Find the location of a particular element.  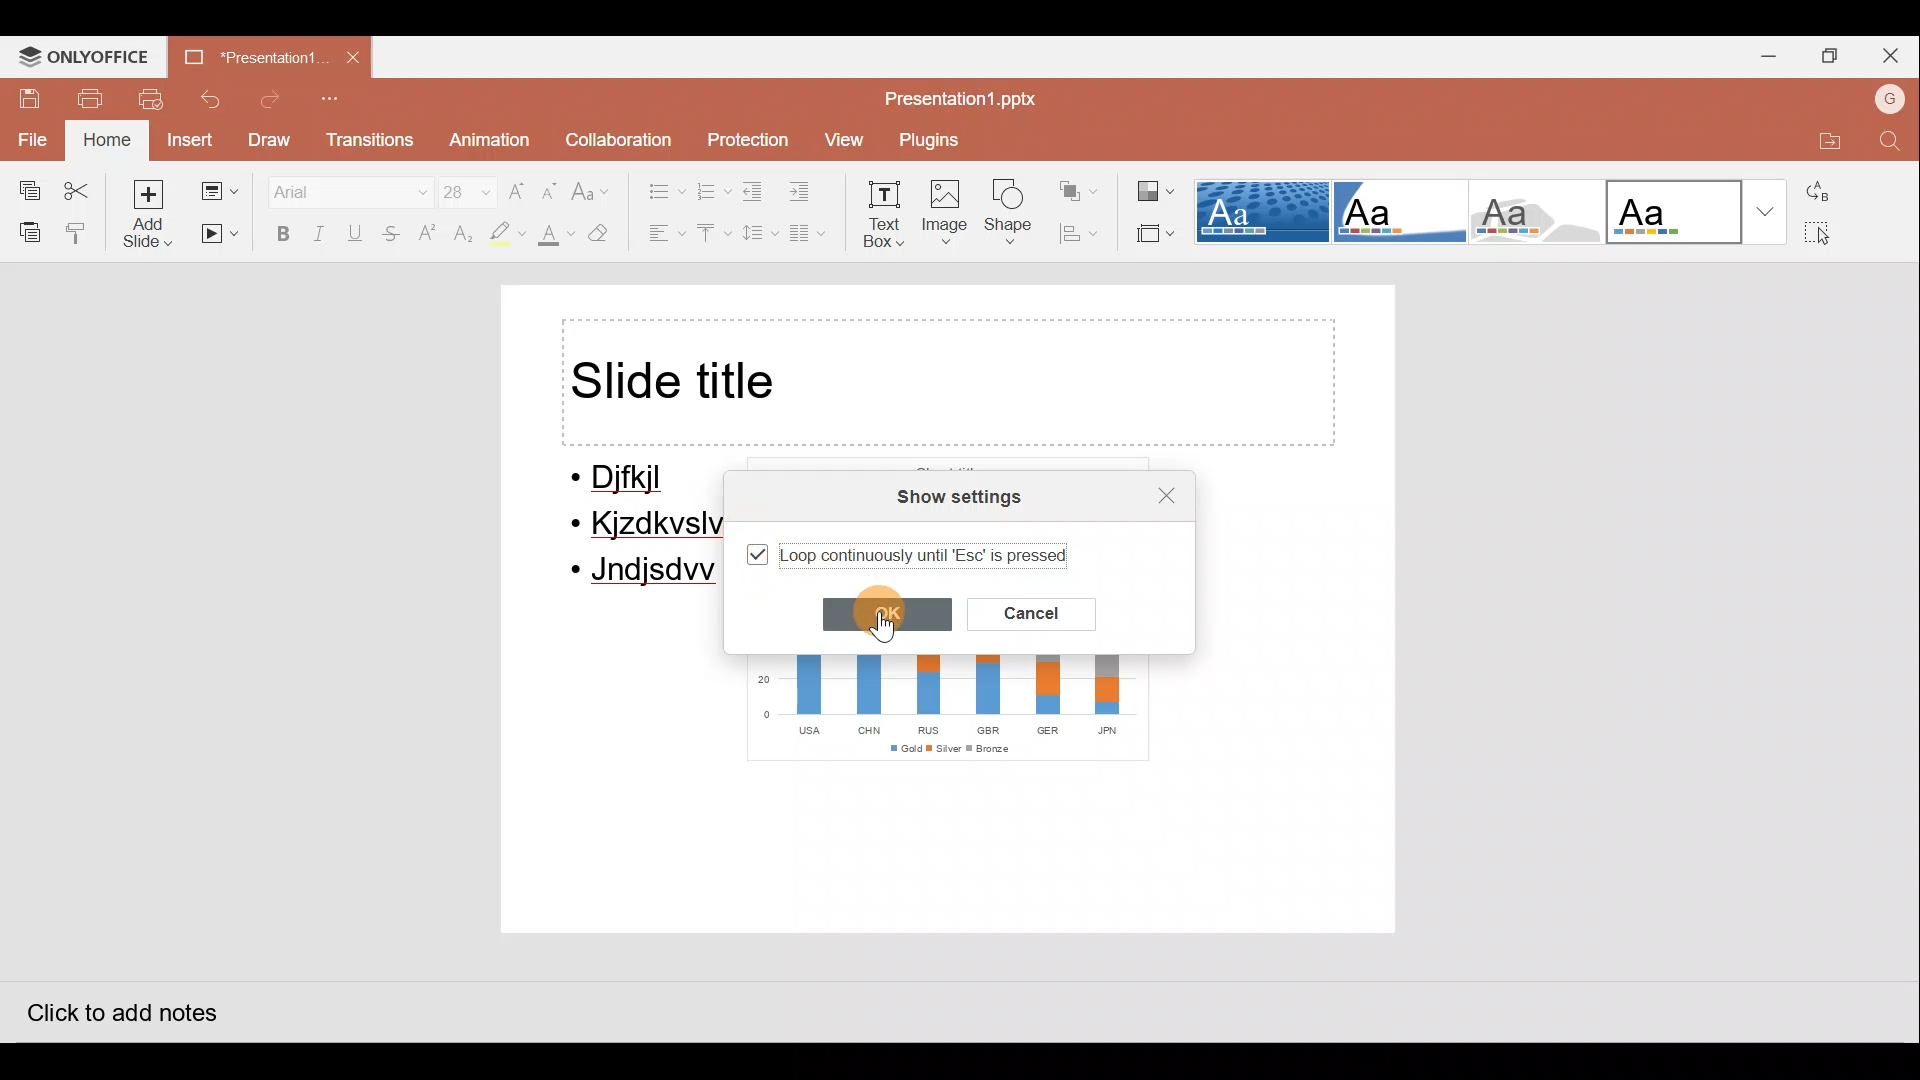

Shape is located at coordinates (1009, 215).